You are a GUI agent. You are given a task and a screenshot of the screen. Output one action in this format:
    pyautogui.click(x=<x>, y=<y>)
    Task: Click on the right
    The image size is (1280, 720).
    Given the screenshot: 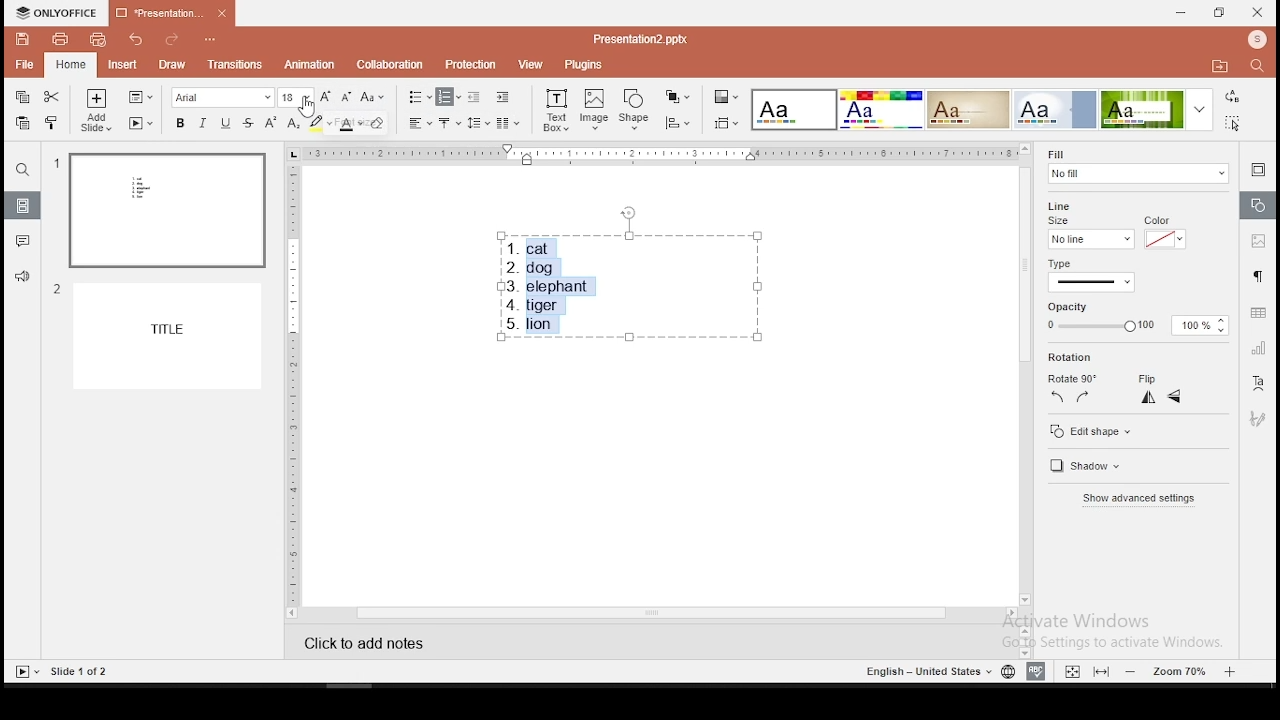 What is the action you would take?
    pyautogui.click(x=1084, y=400)
    